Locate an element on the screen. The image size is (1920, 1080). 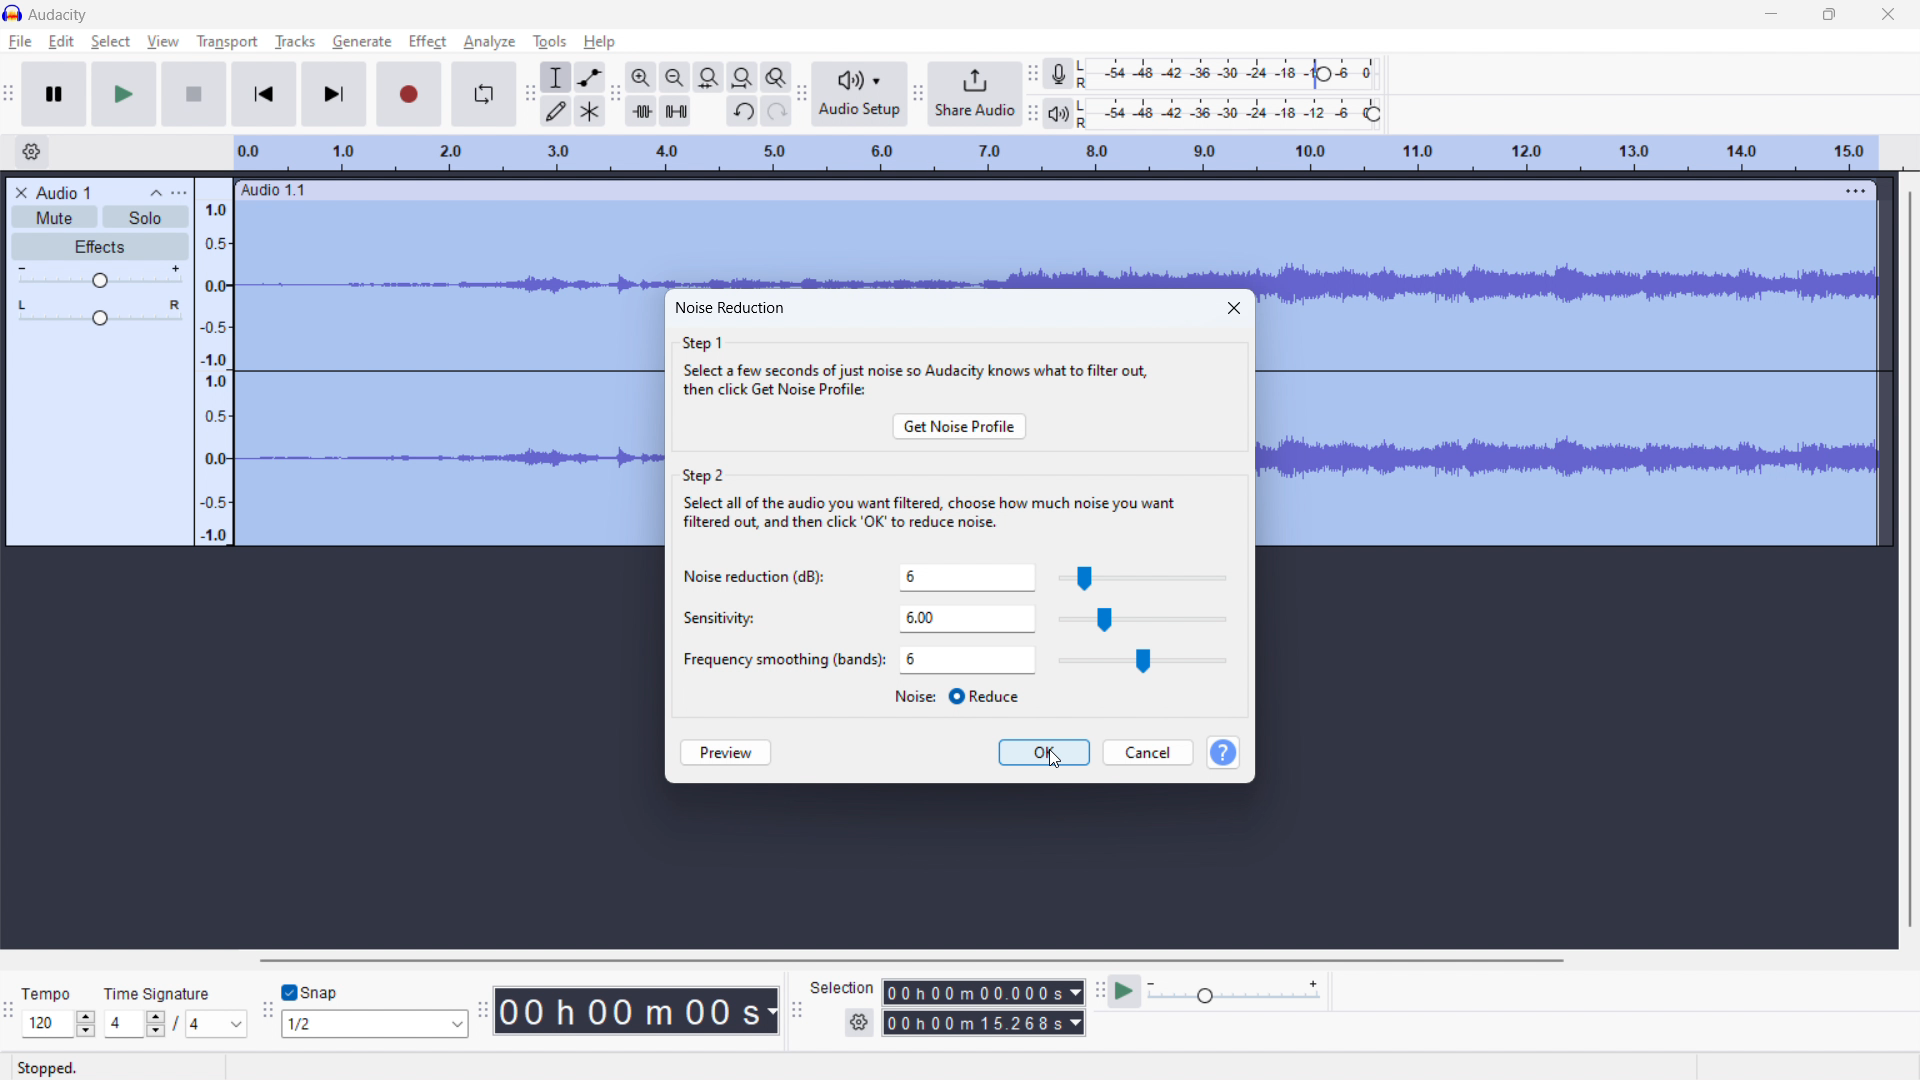
volume is located at coordinates (100, 275).